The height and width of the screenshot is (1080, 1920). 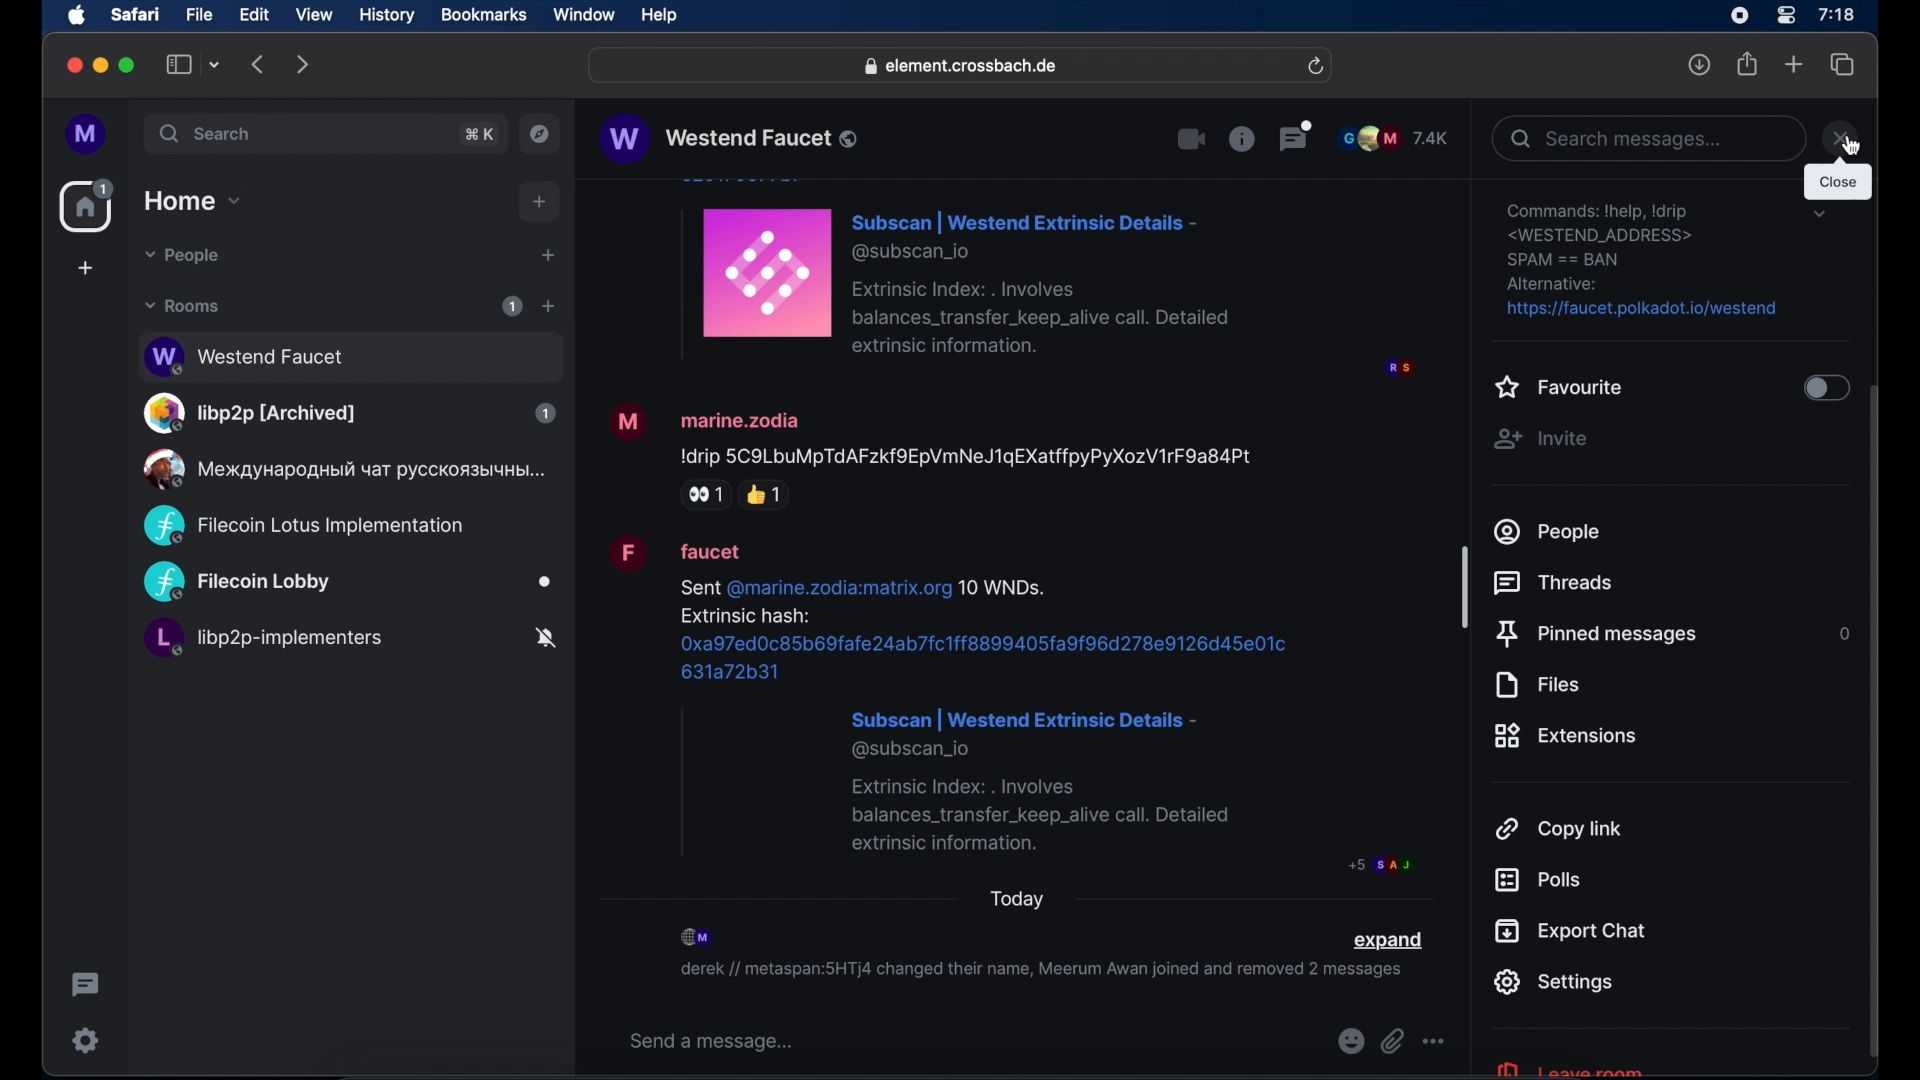 I want to click on help, so click(x=659, y=16).